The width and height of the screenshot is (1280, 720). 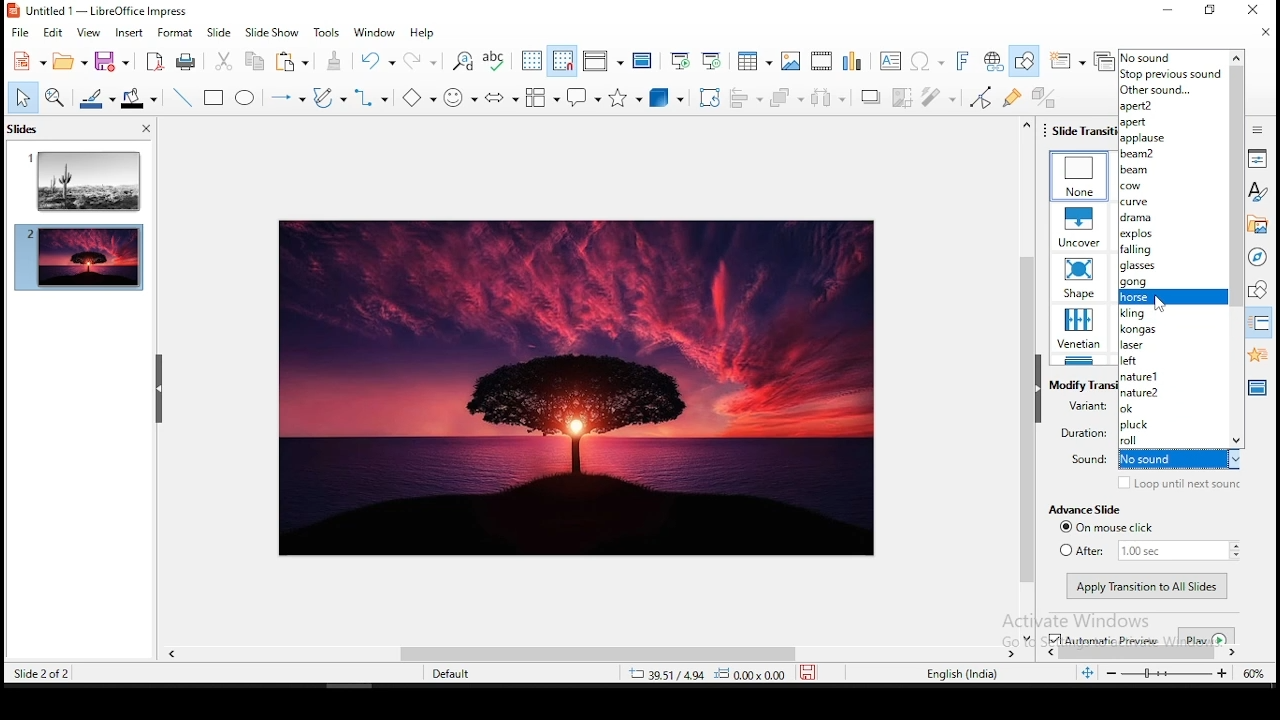 What do you see at coordinates (1165, 673) in the screenshot?
I see `zoom` at bounding box center [1165, 673].